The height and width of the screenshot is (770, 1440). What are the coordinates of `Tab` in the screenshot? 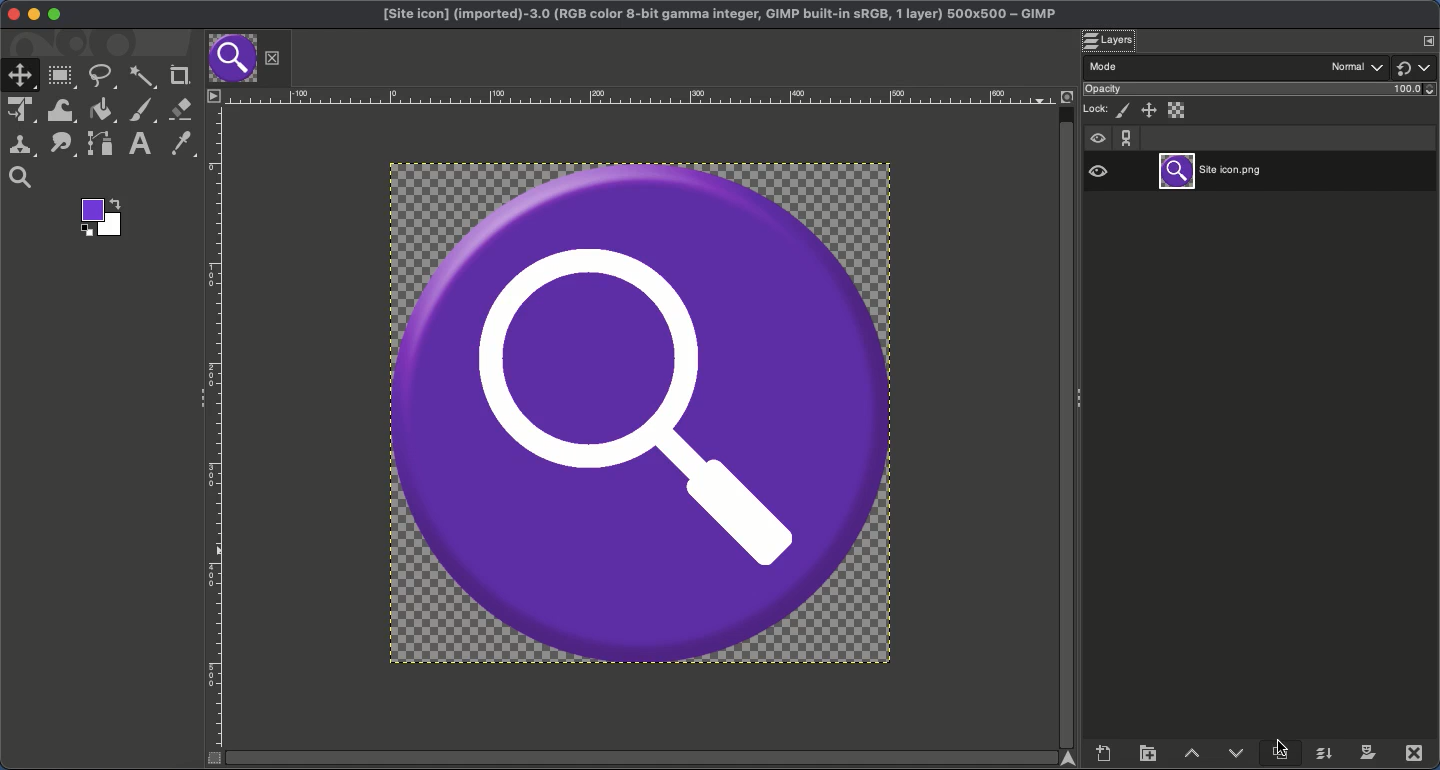 It's located at (233, 57).